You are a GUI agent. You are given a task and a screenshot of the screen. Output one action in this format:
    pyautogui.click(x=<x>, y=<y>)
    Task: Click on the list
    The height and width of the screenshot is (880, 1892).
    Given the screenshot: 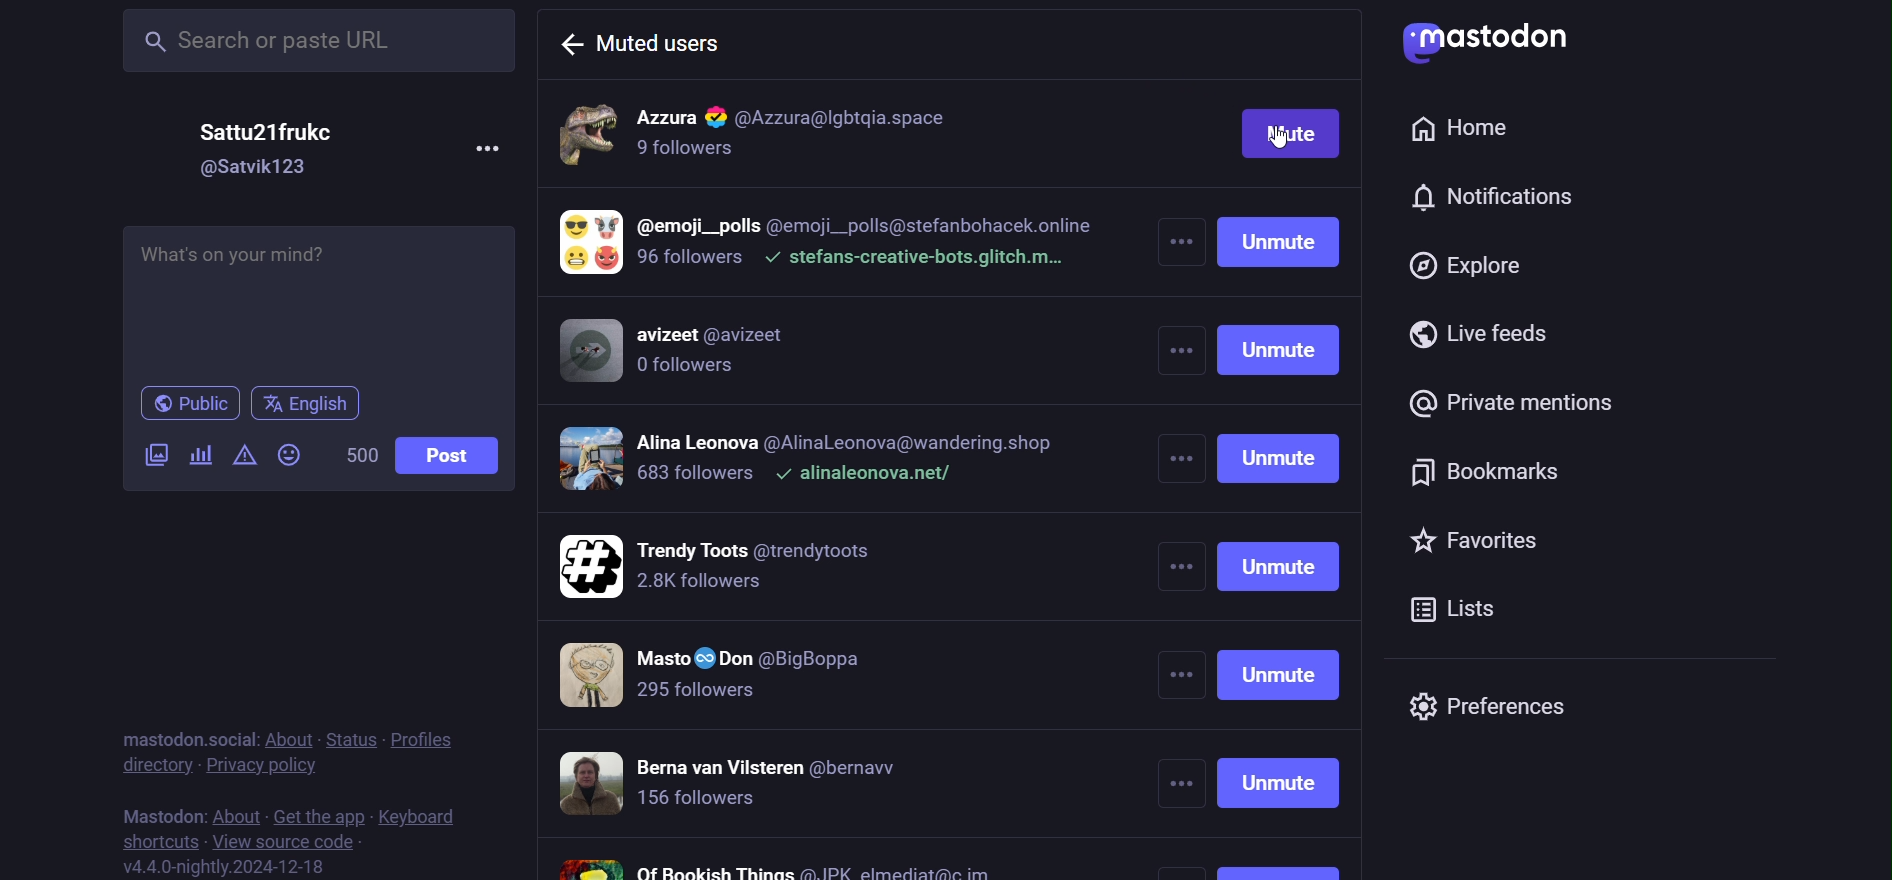 What is the action you would take?
    pyautogui.click(x=1478, y=607)
    